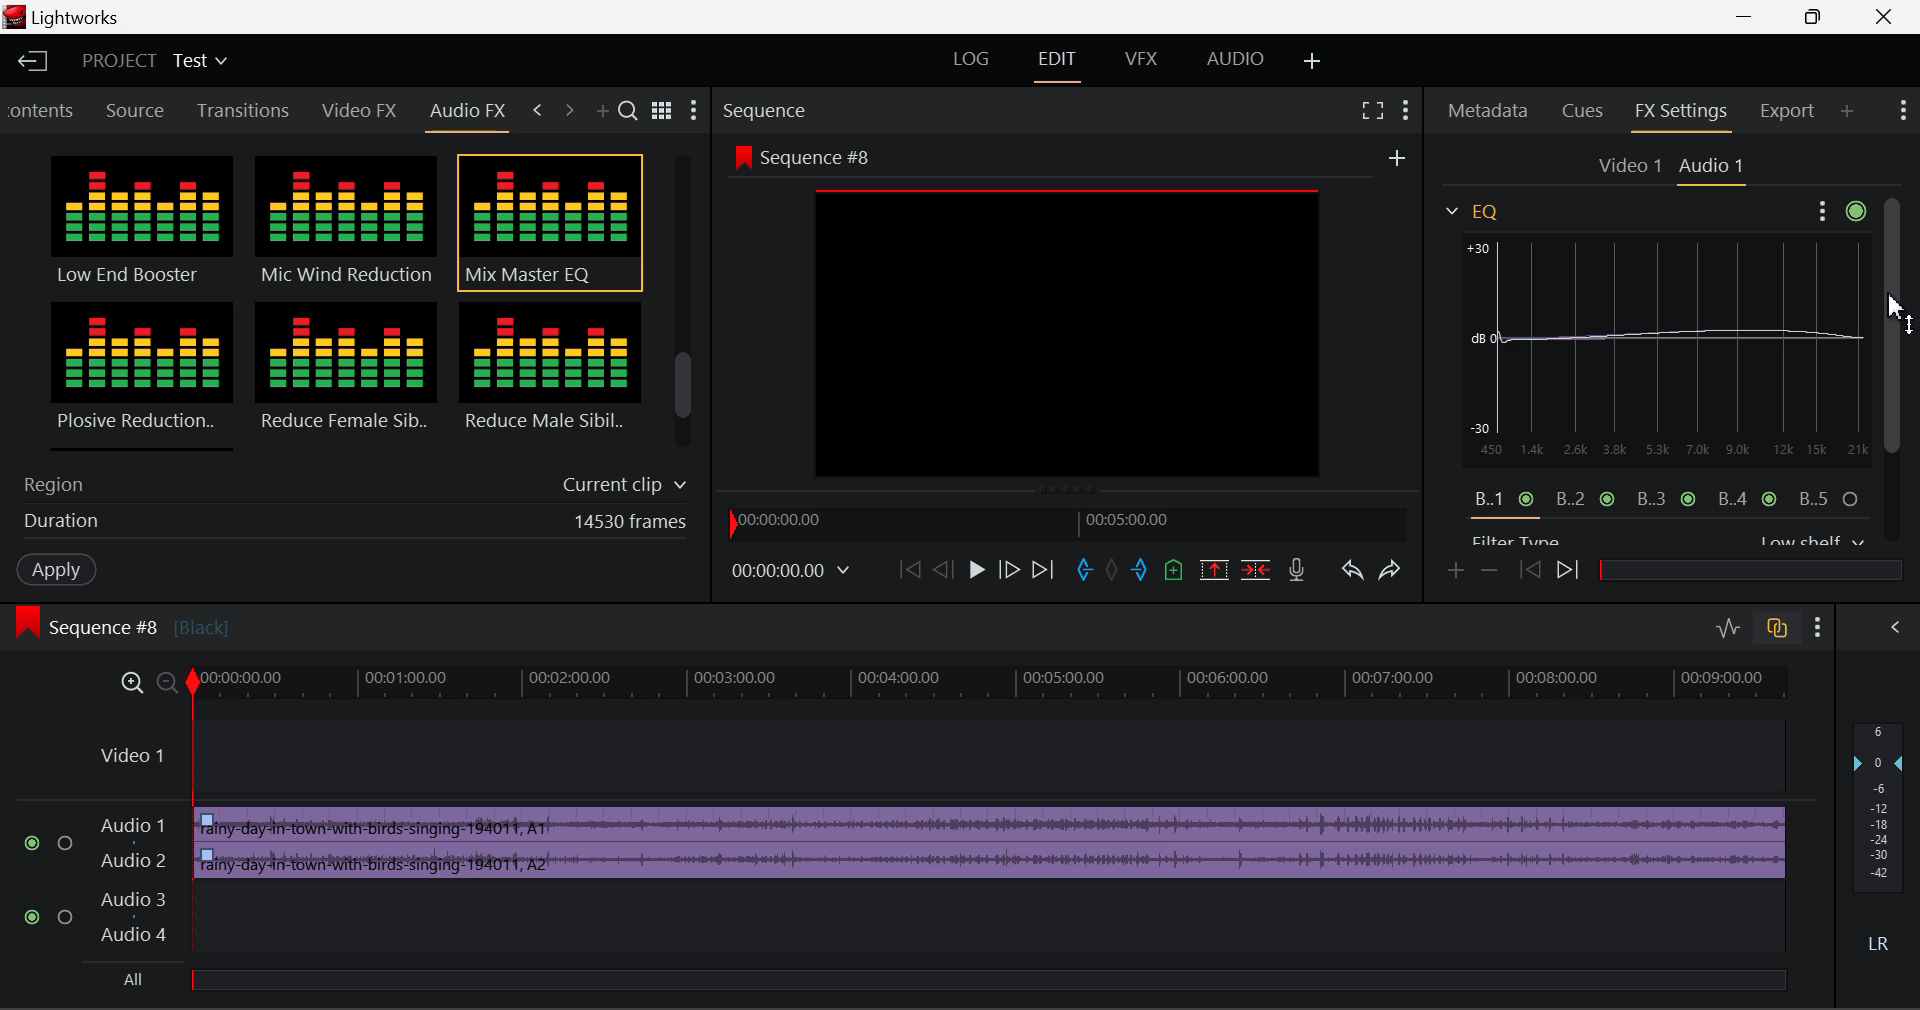 The height and width of the screenshot is (1010, 1920). Describe the element at coordinates (1259, 571) in the screenshot. I see `Delete/Cut` at that location.